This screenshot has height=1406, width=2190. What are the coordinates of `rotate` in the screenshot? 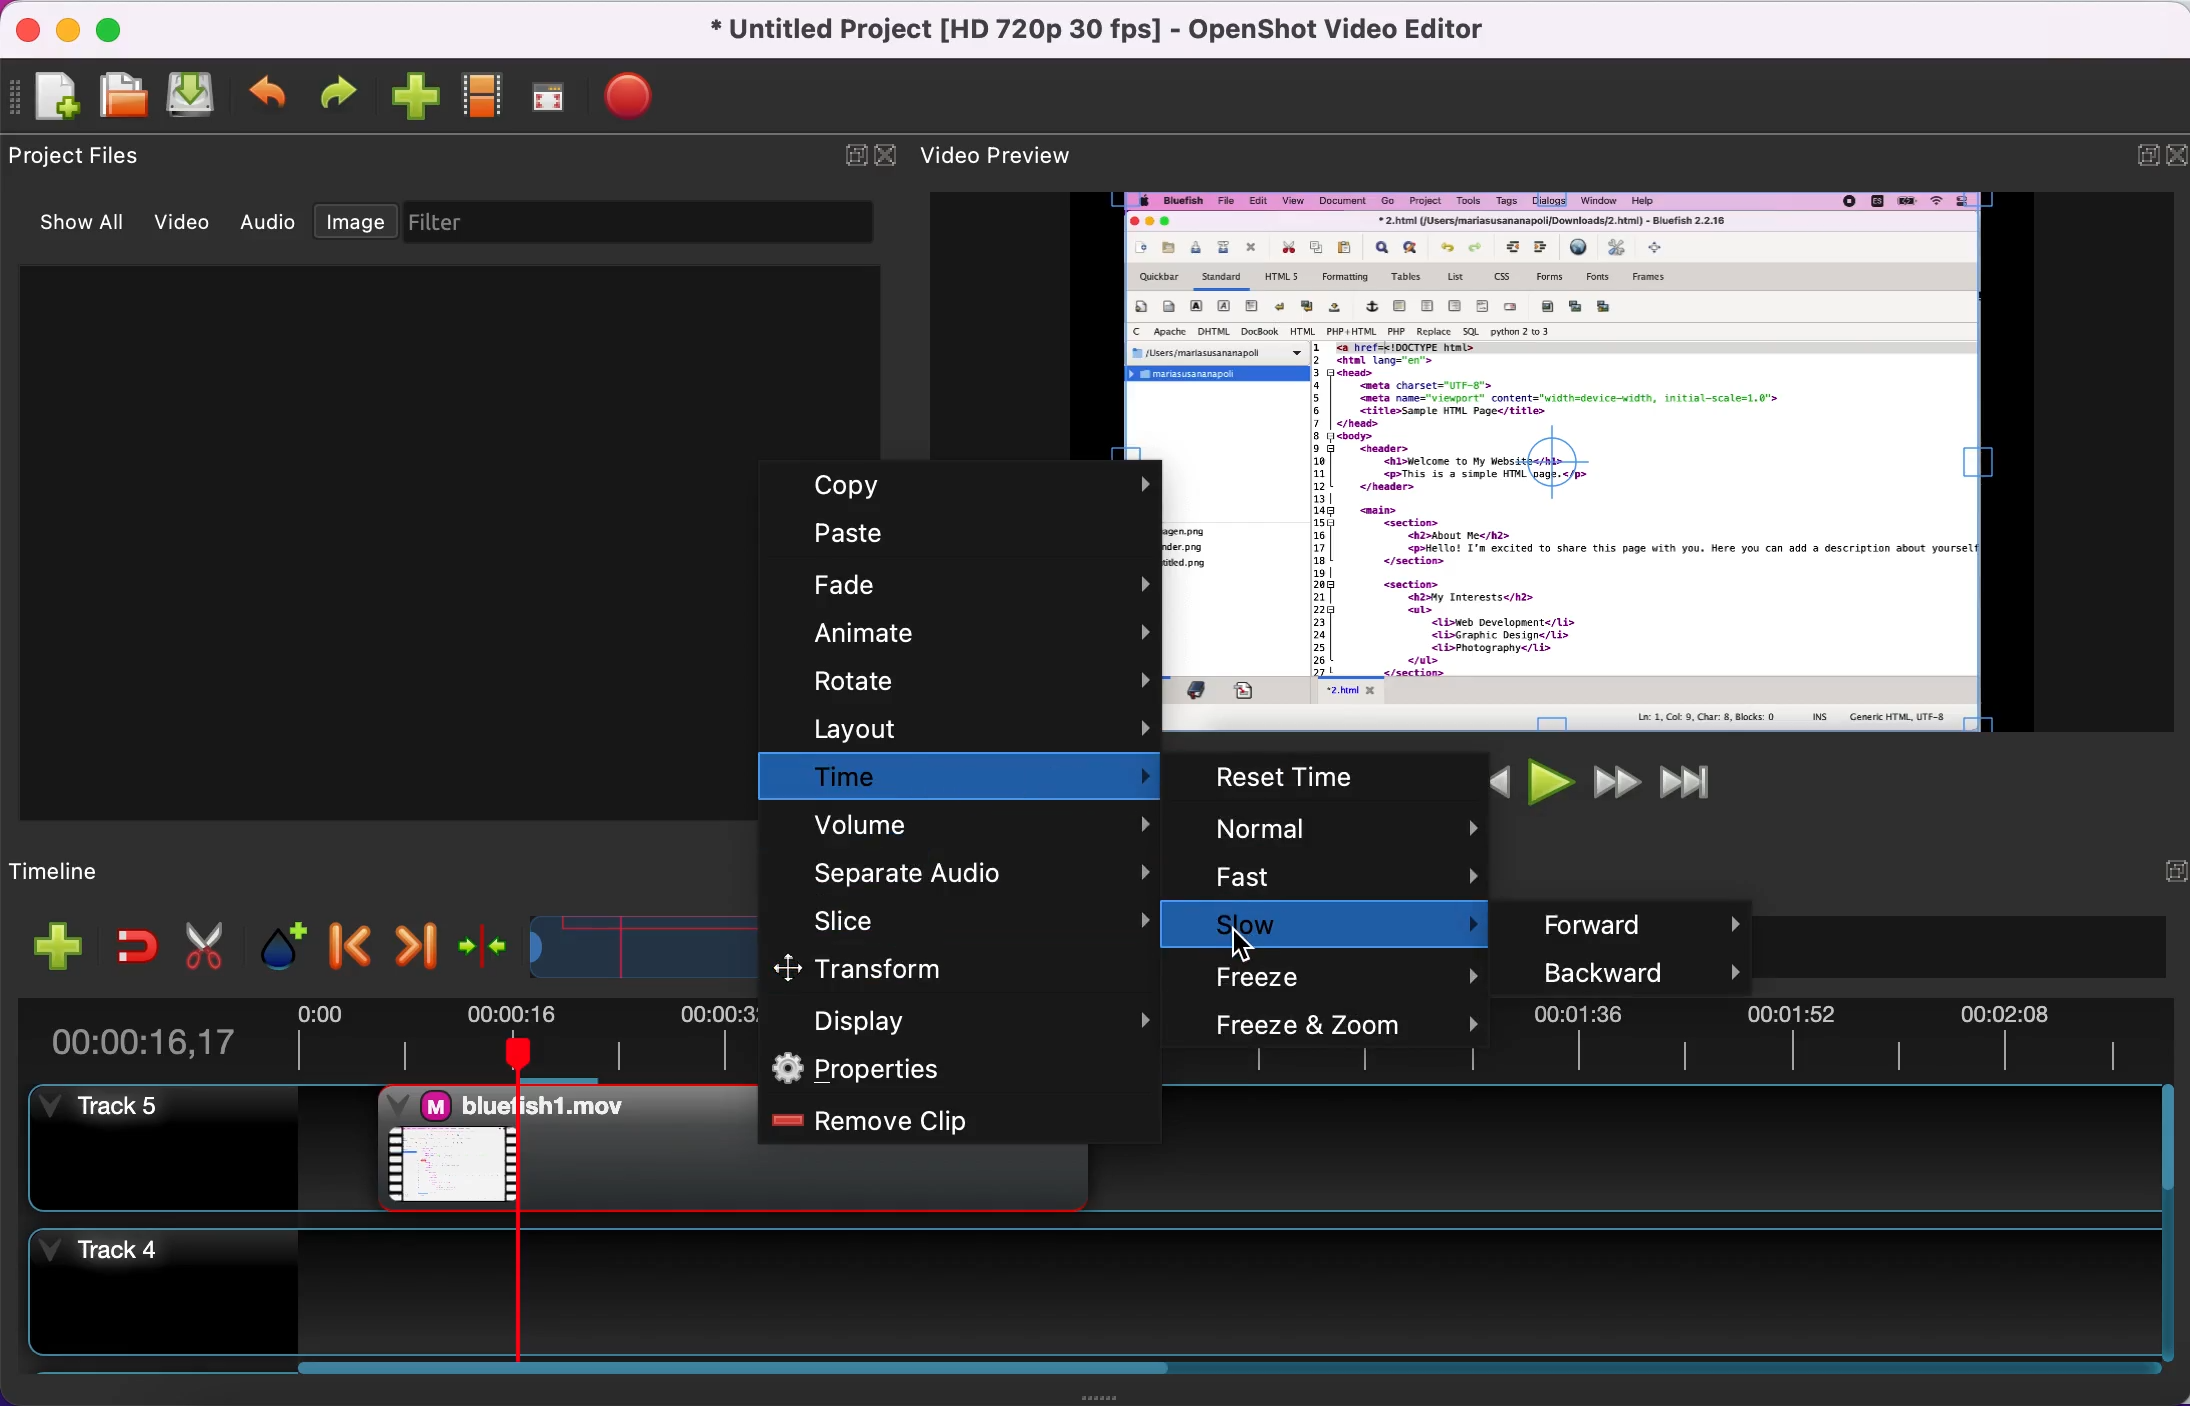 It's located at (962, 681).